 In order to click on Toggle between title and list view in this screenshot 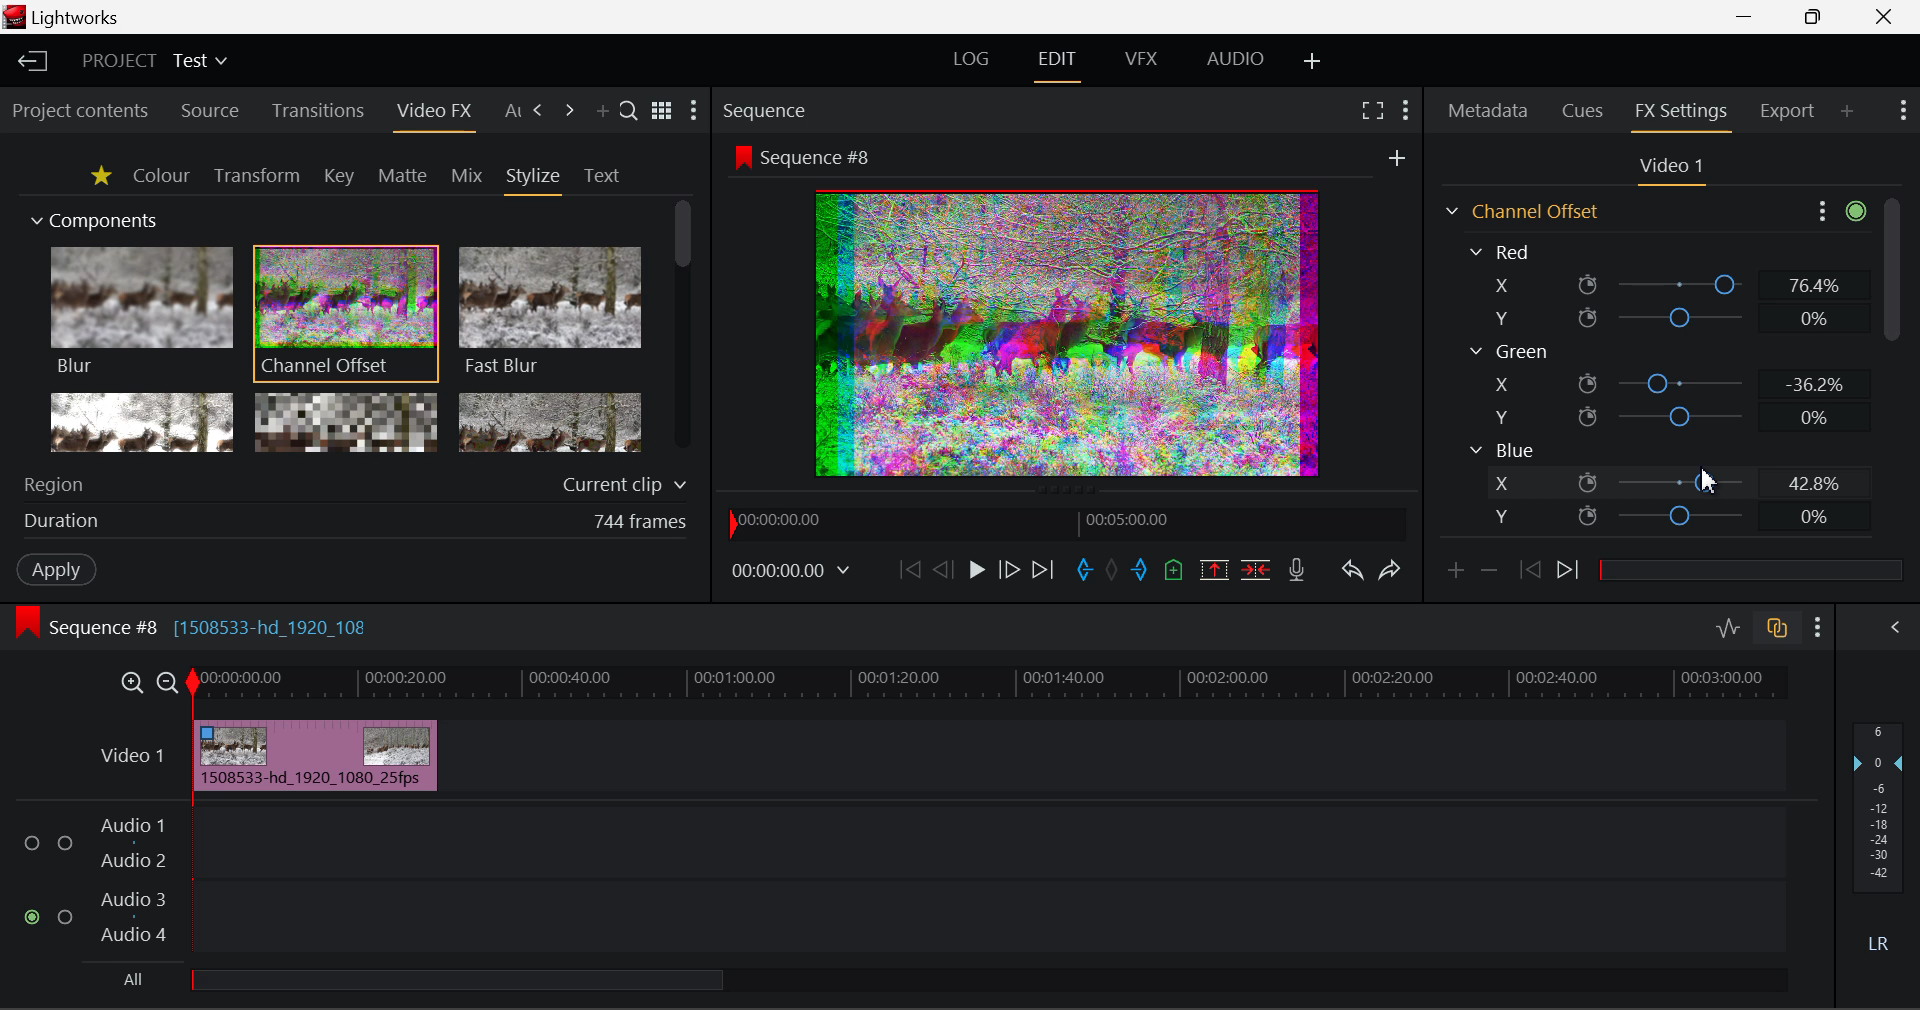, I will do `click(662, 107)`.